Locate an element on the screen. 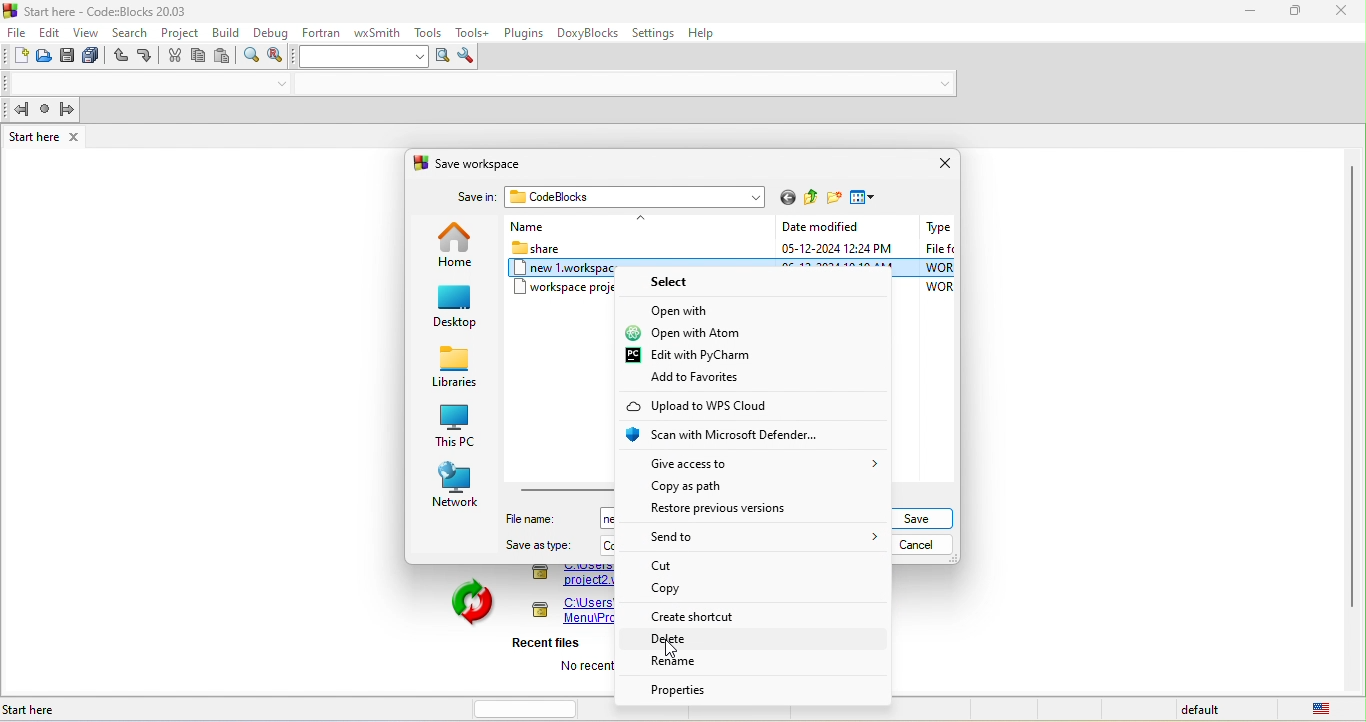 This screenshot has width=1366, height=722. network is located at coordinates (457, 486).